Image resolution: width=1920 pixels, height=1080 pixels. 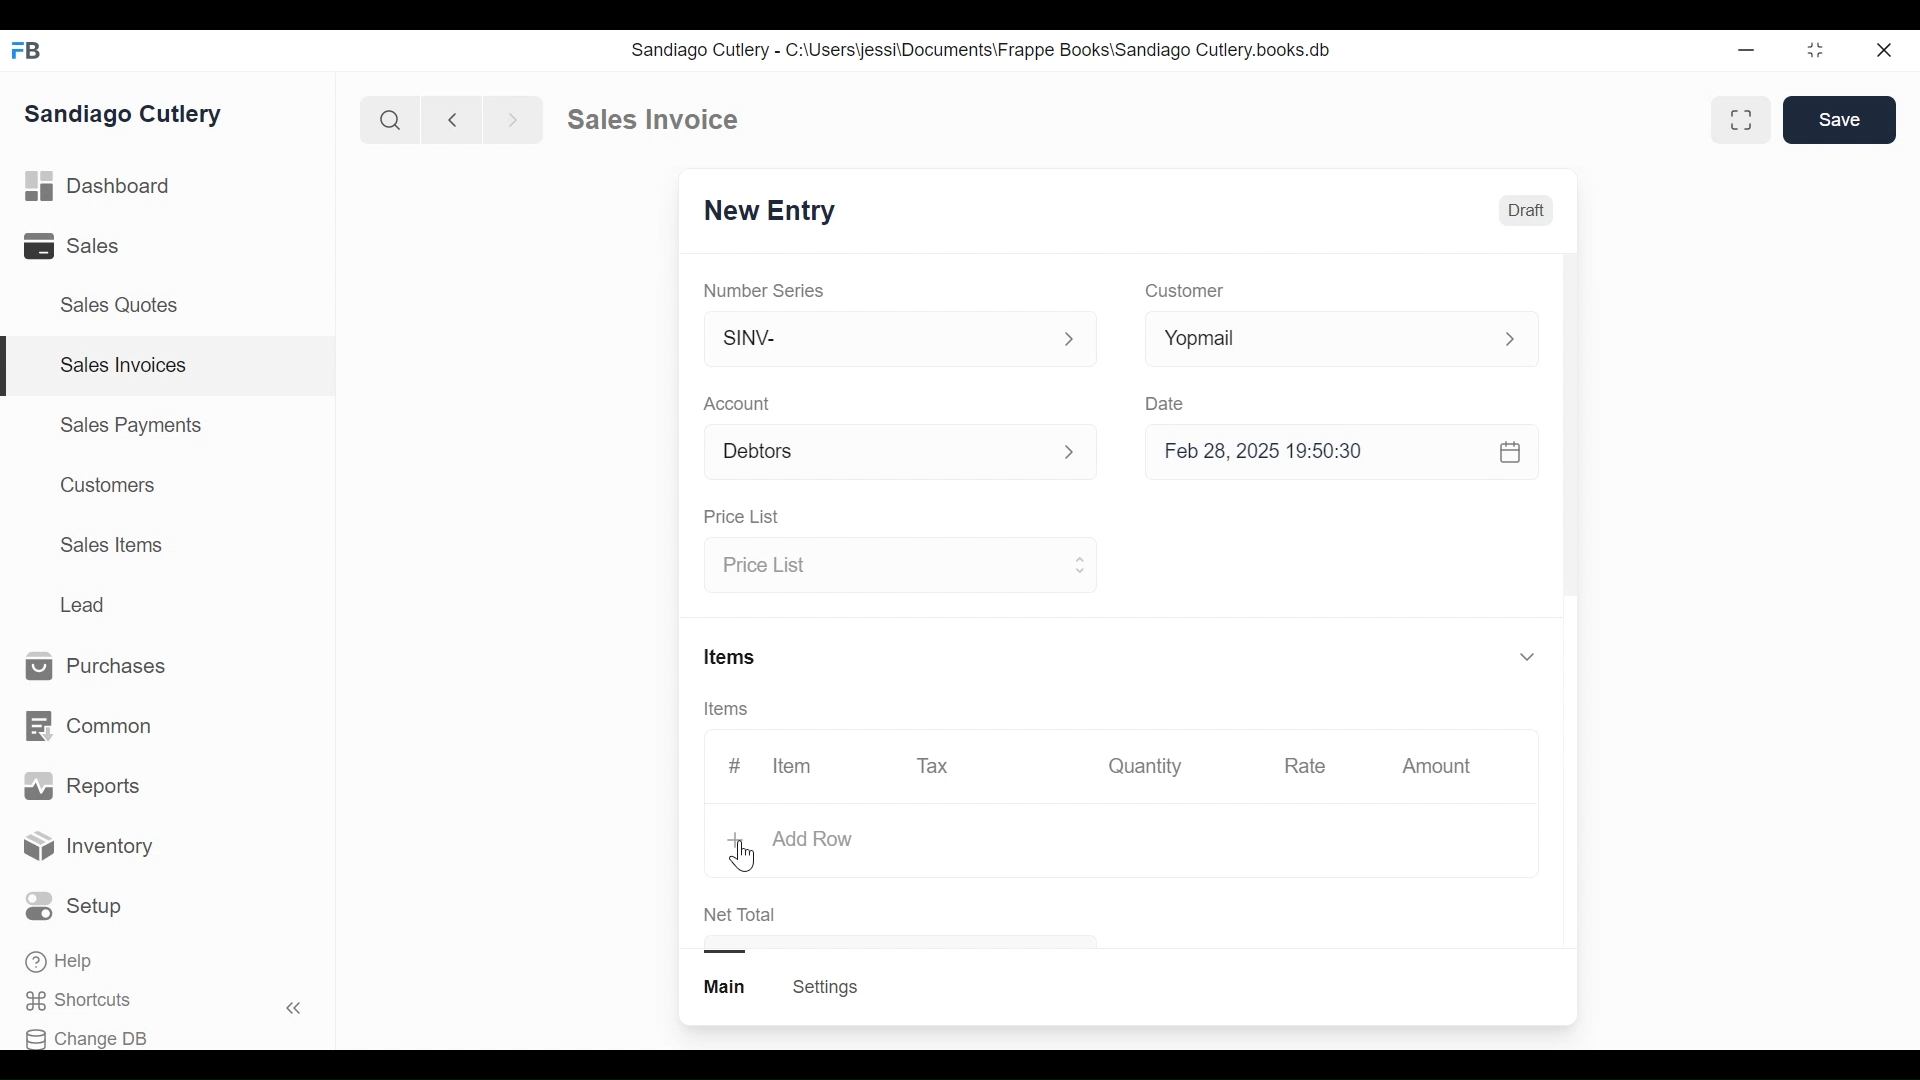 What do you see at coordinates (453, 119) in the screenshot?
I see `backward` at bounding box center [453, 119].